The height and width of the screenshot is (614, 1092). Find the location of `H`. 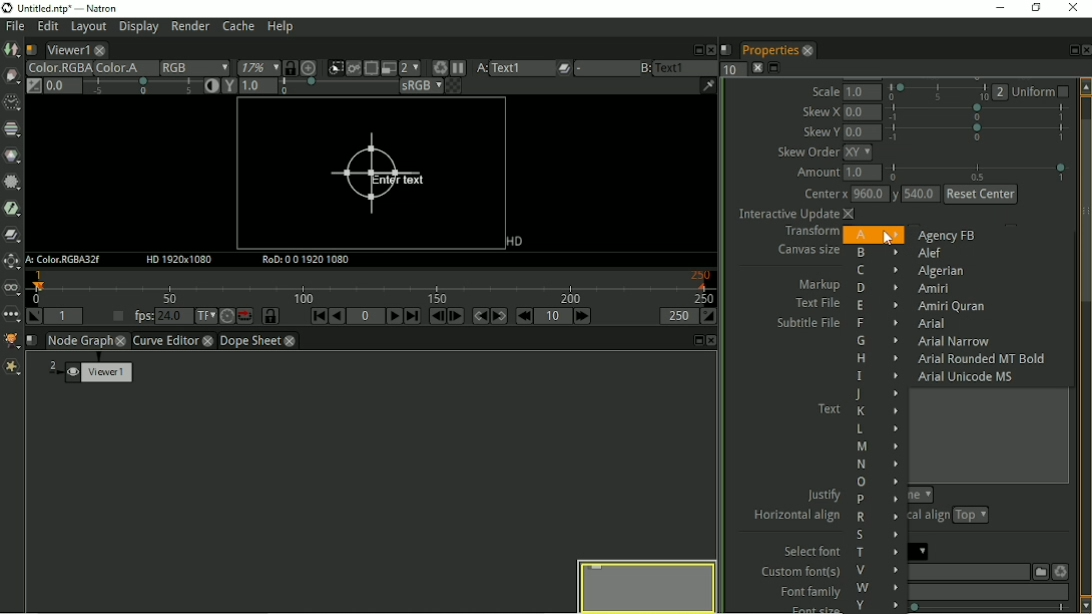

H is located at coordinates (877, 358).